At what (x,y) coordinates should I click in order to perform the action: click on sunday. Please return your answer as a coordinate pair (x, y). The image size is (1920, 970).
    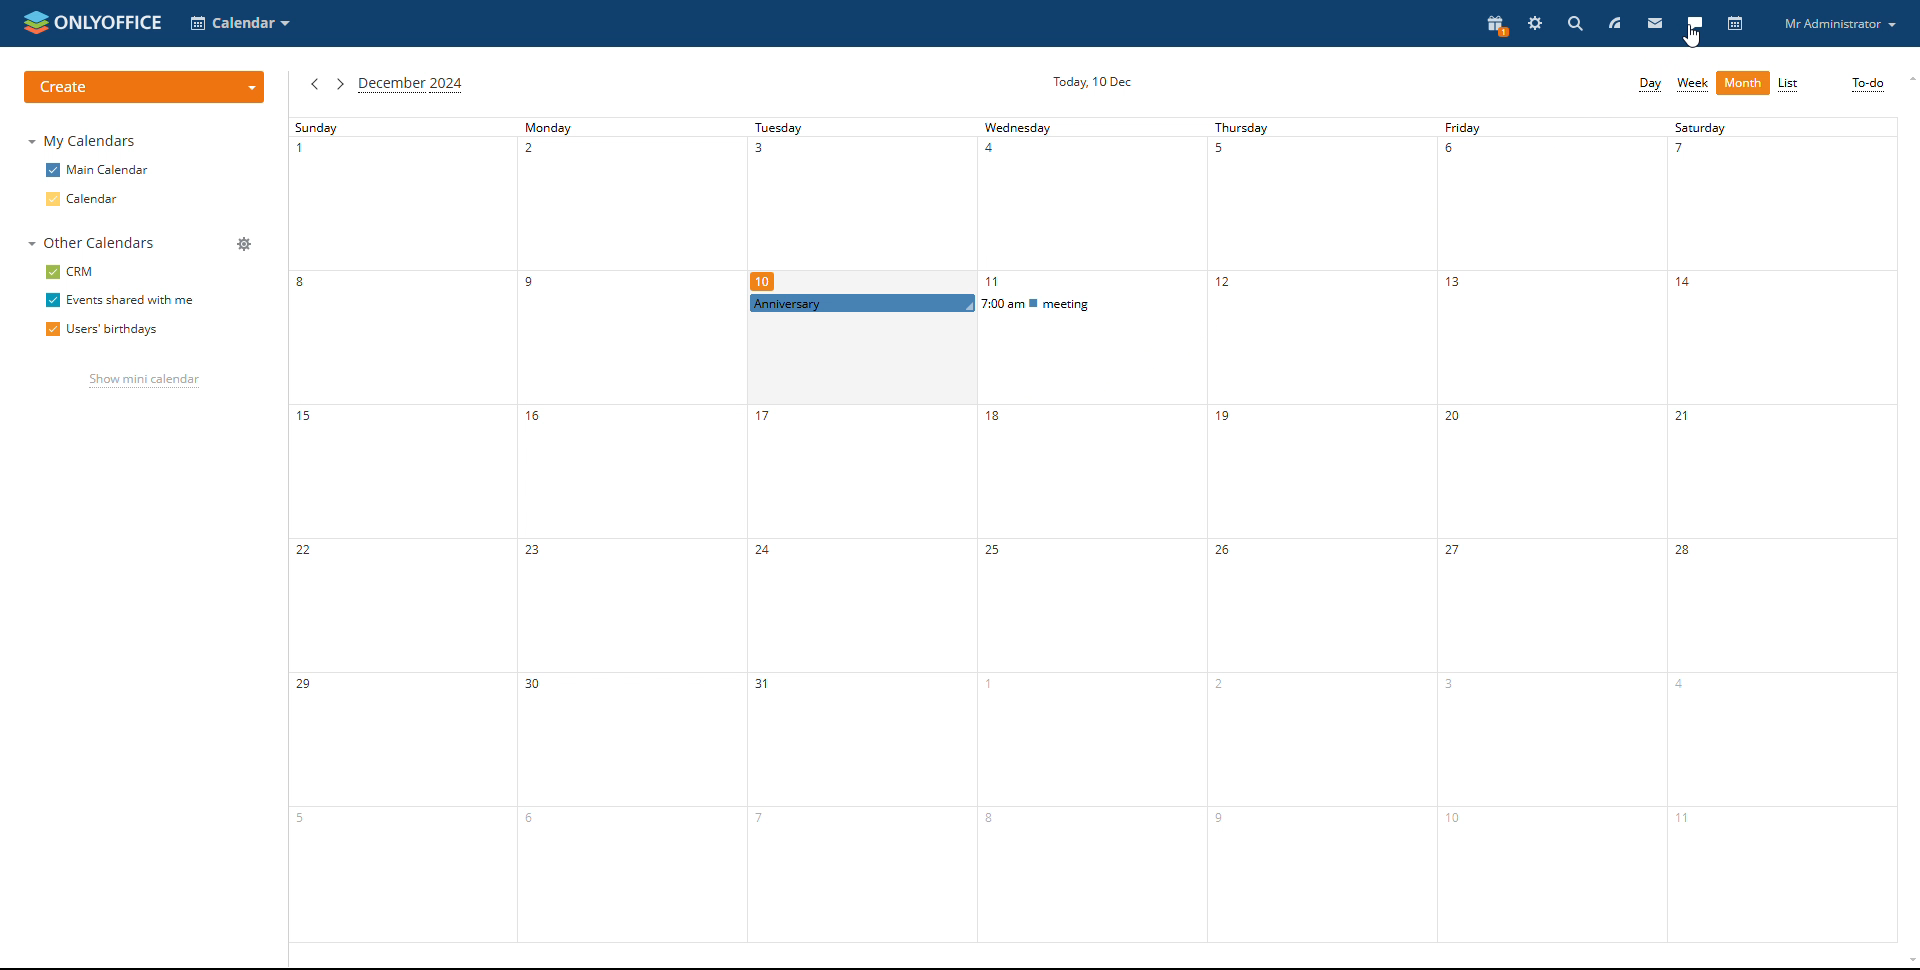
    Looking at the image, I should click on (403, 529).